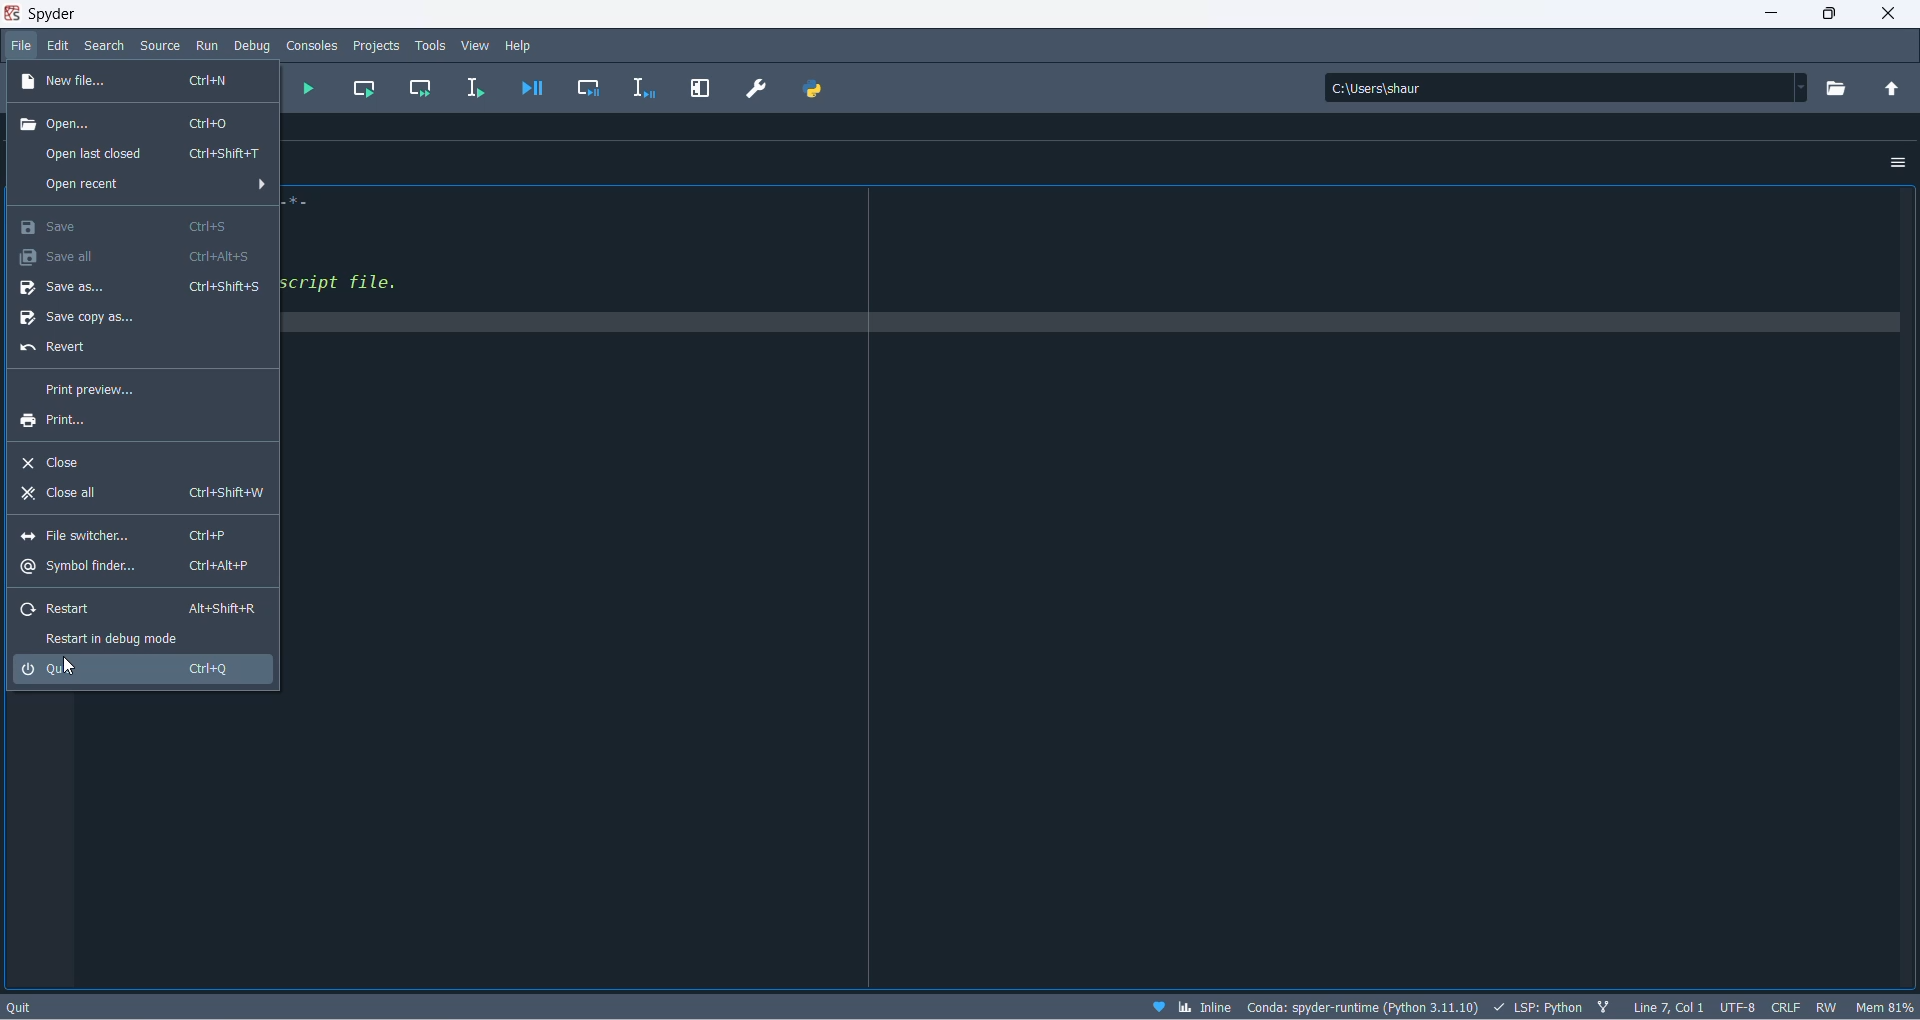 This screenshot has width=1920, height=1020. What do you see at coordinates (1833, 17) in the screenshot?
I see `maximize` at bounding box center [1833, 17].